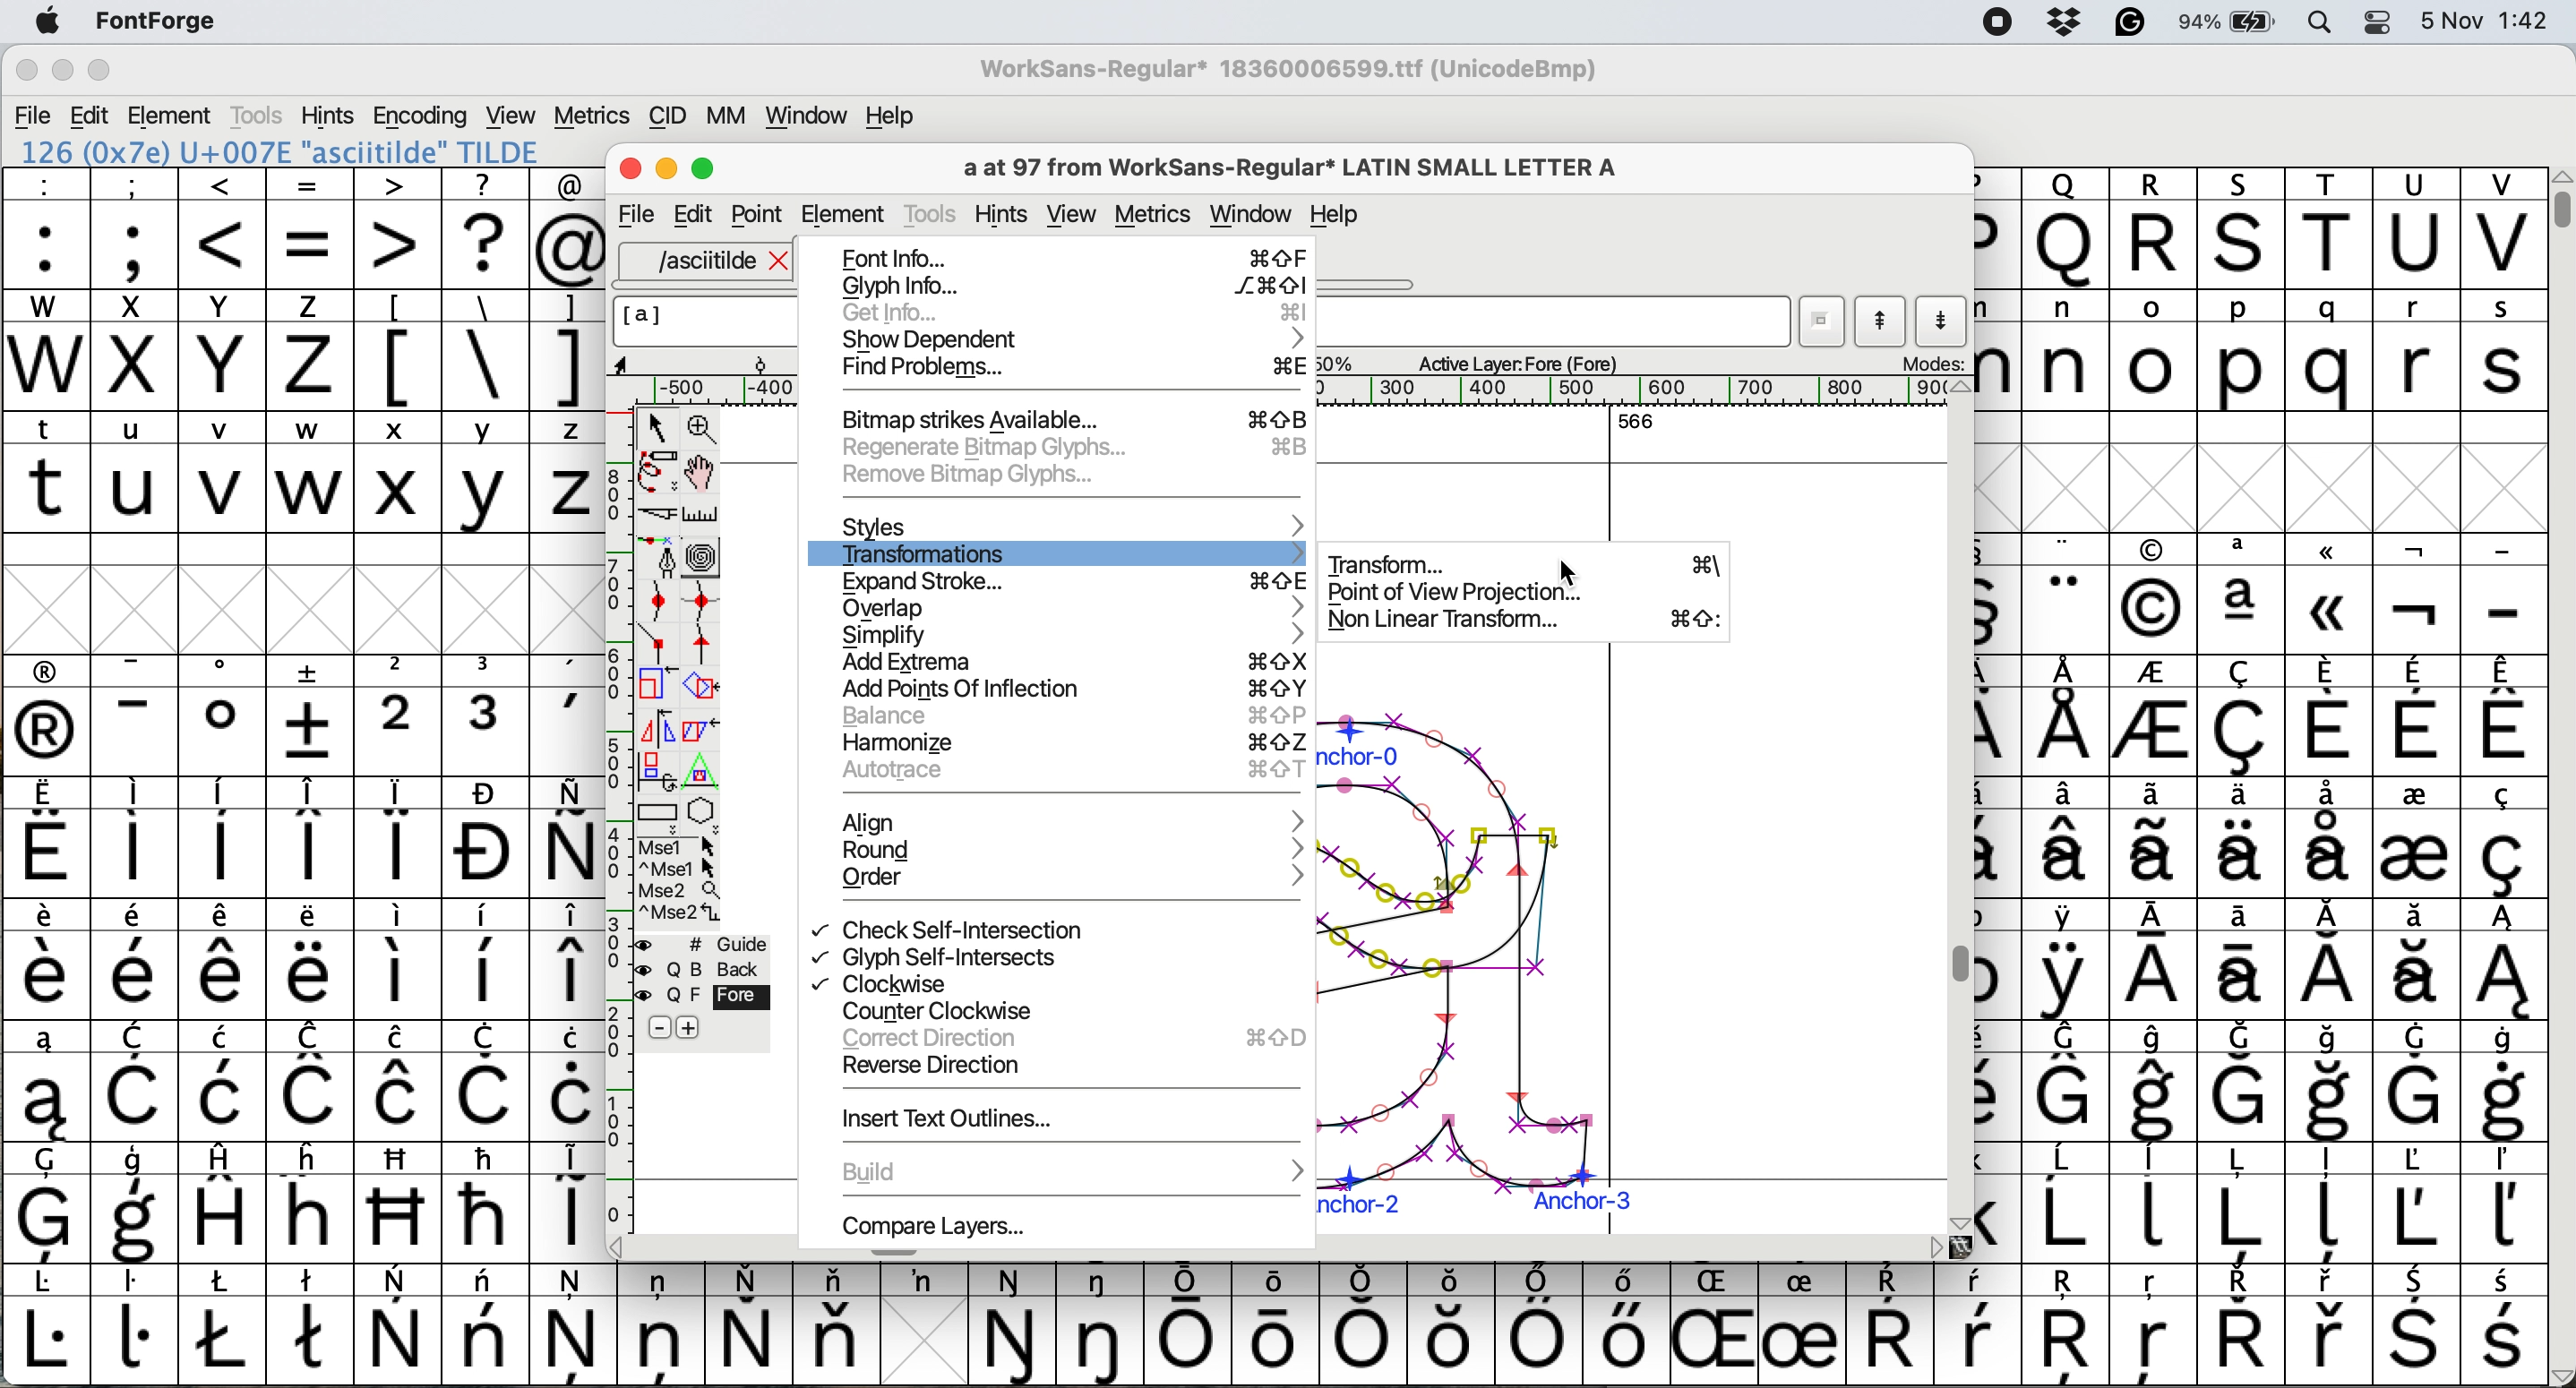 The height and width of the screenshot is (1388, 2576). What do you see at coordinates (399, 958) in the screenshot?
I see `symbol` at bounding box center [399, 958].